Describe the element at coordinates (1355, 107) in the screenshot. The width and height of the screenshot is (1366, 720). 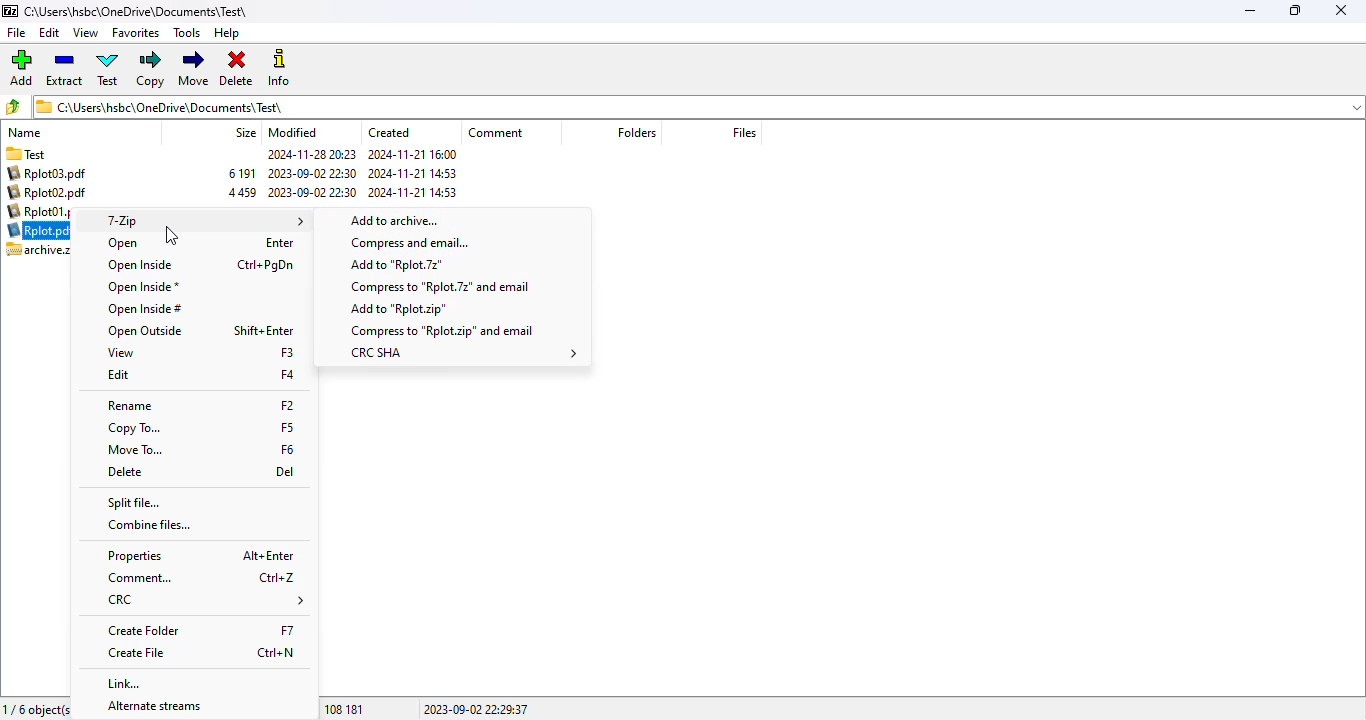
I see `dropdown` at that location.